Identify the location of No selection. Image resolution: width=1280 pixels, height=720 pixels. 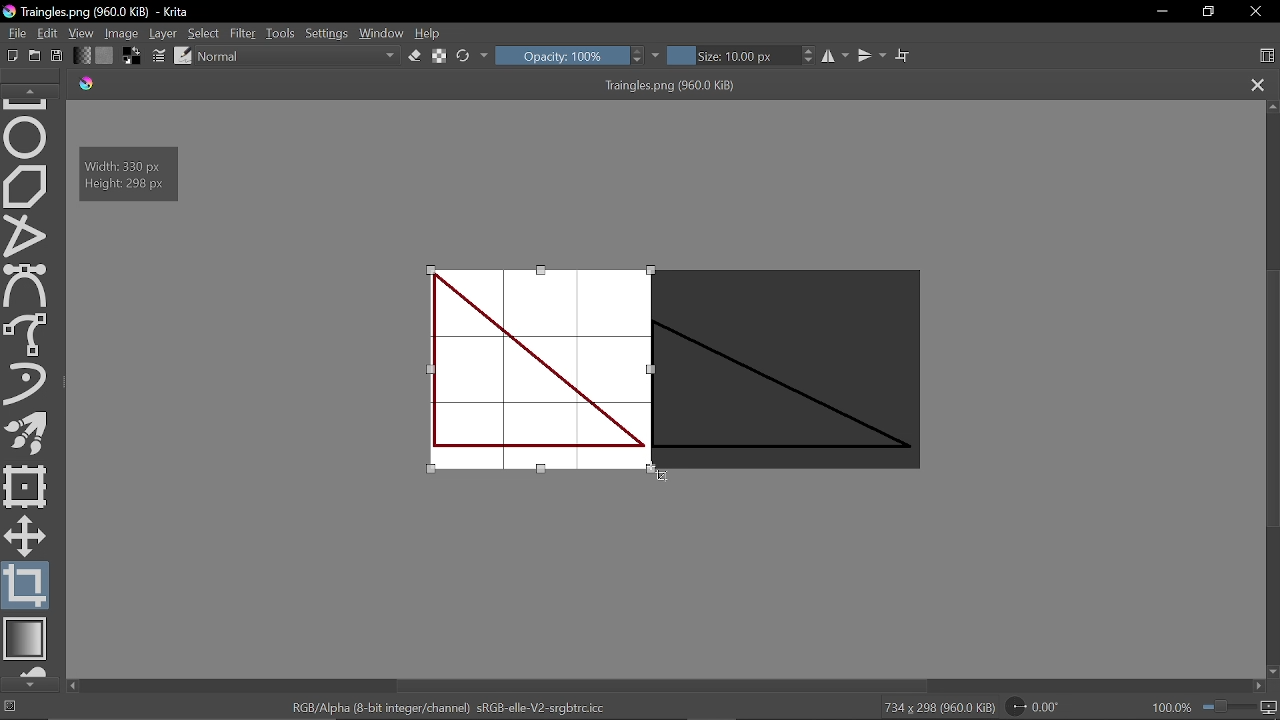
(10, 708).